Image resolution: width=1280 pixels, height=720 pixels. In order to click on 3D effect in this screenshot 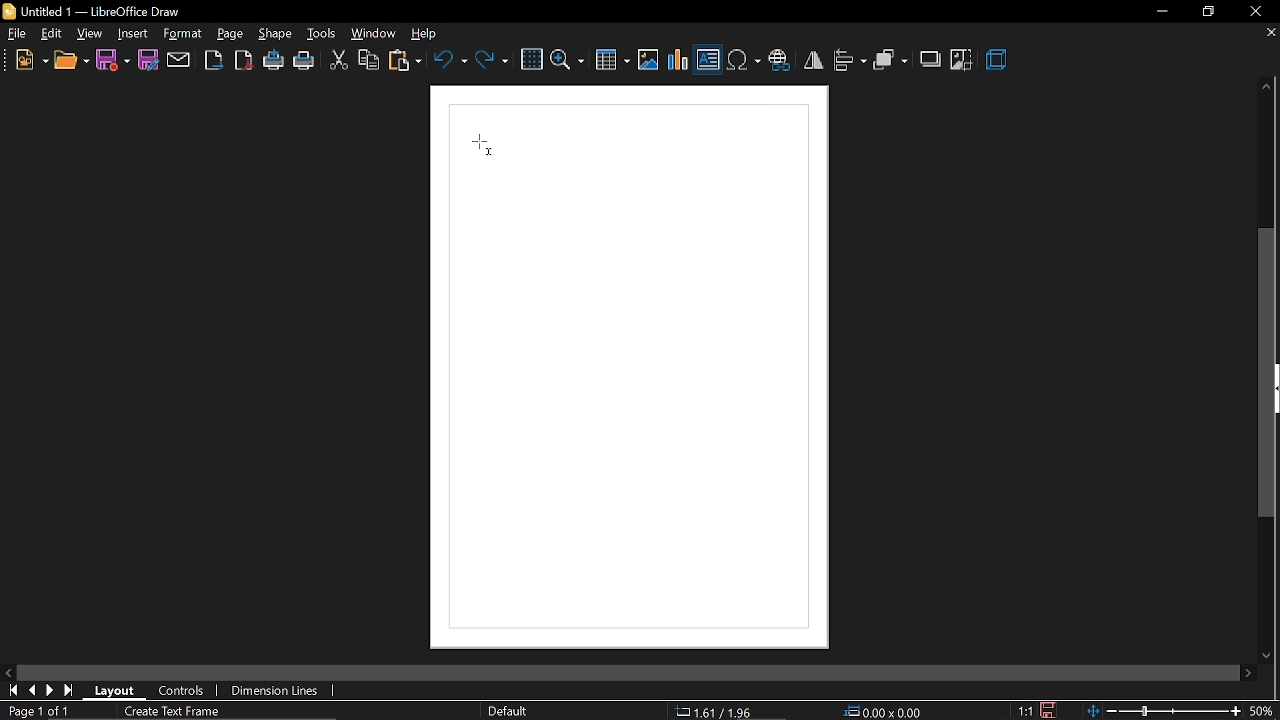, I will do `click(999, 61)`.